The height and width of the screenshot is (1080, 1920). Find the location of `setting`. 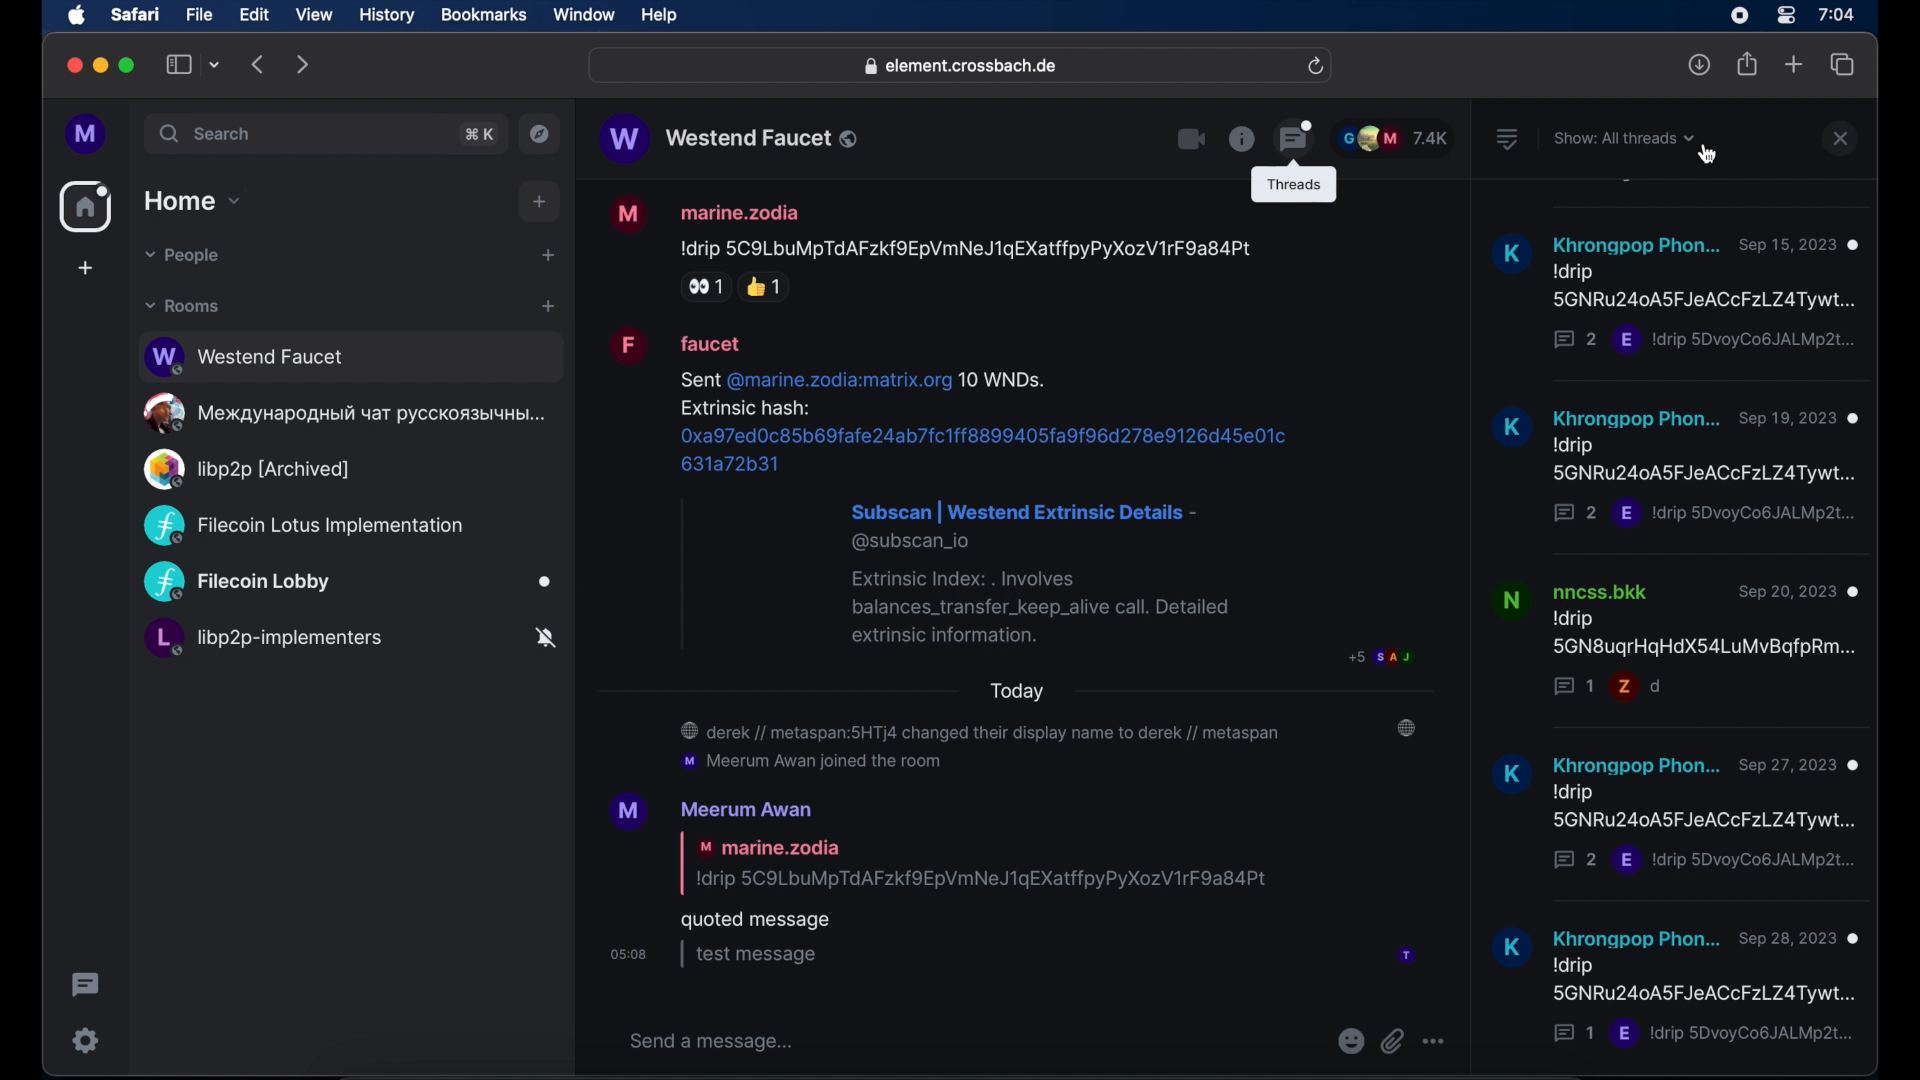

setting is located at coordinates (89, 1041).